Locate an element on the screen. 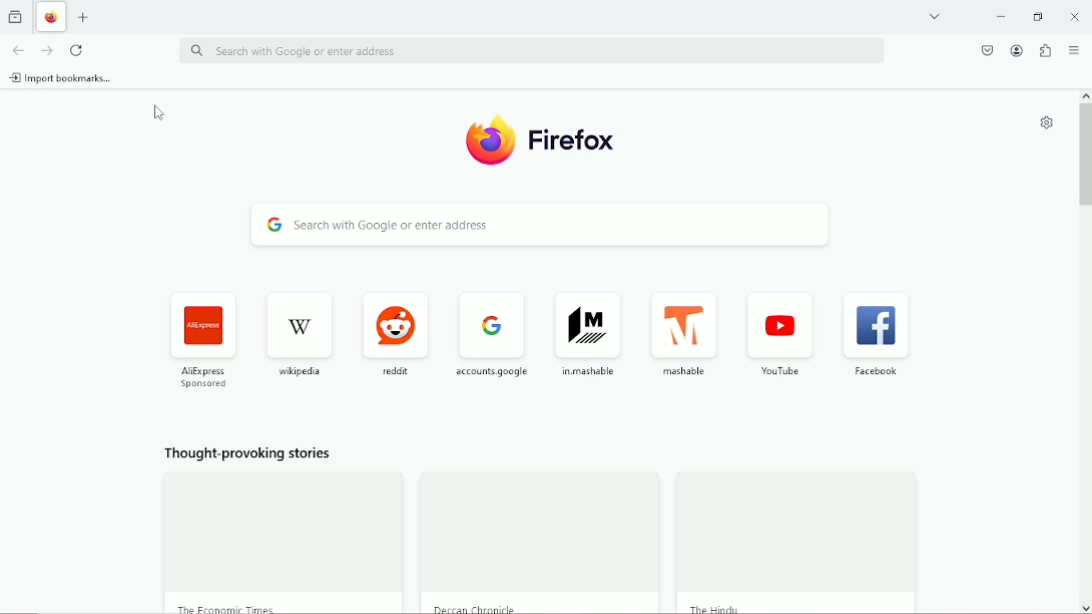 This screenshot has height=614, width=1092. The economic times is located at coordinates (225, 606).